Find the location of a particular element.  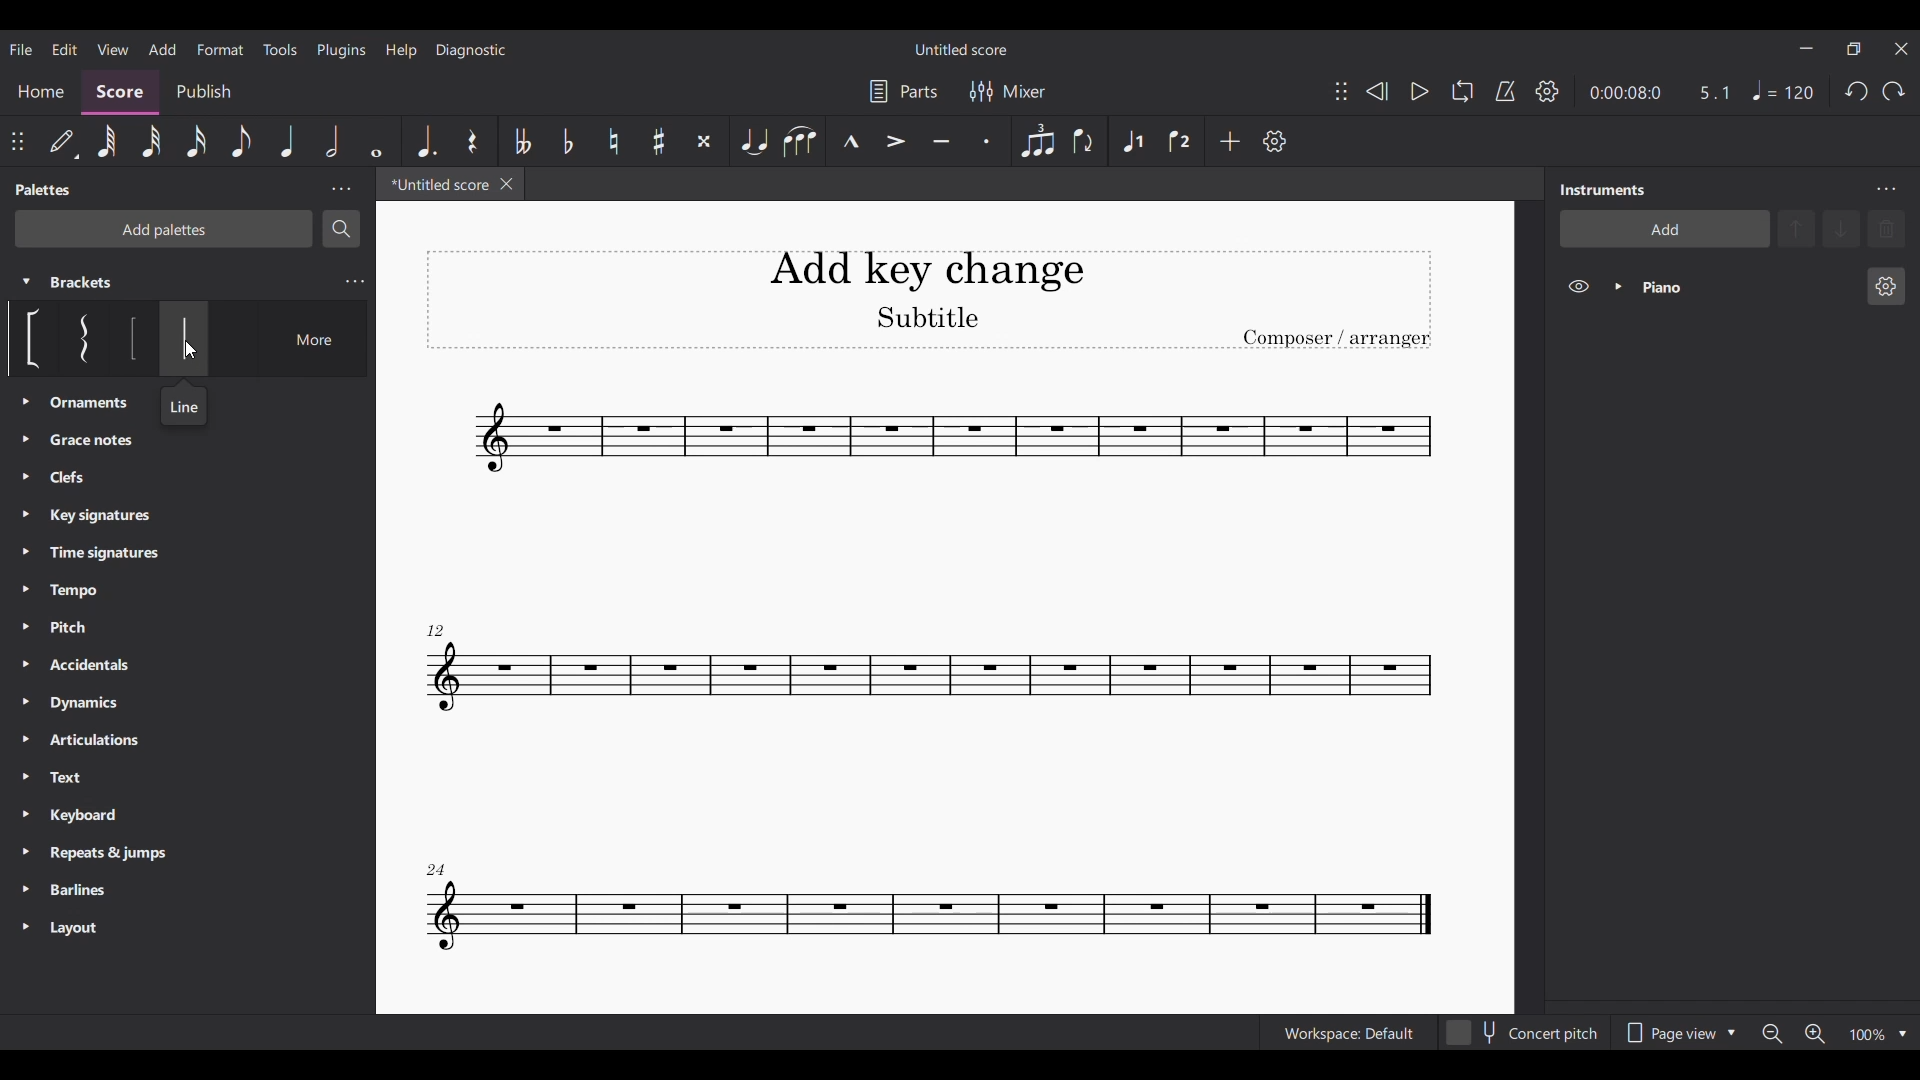

Move above is located at coordinates (1796, 229).